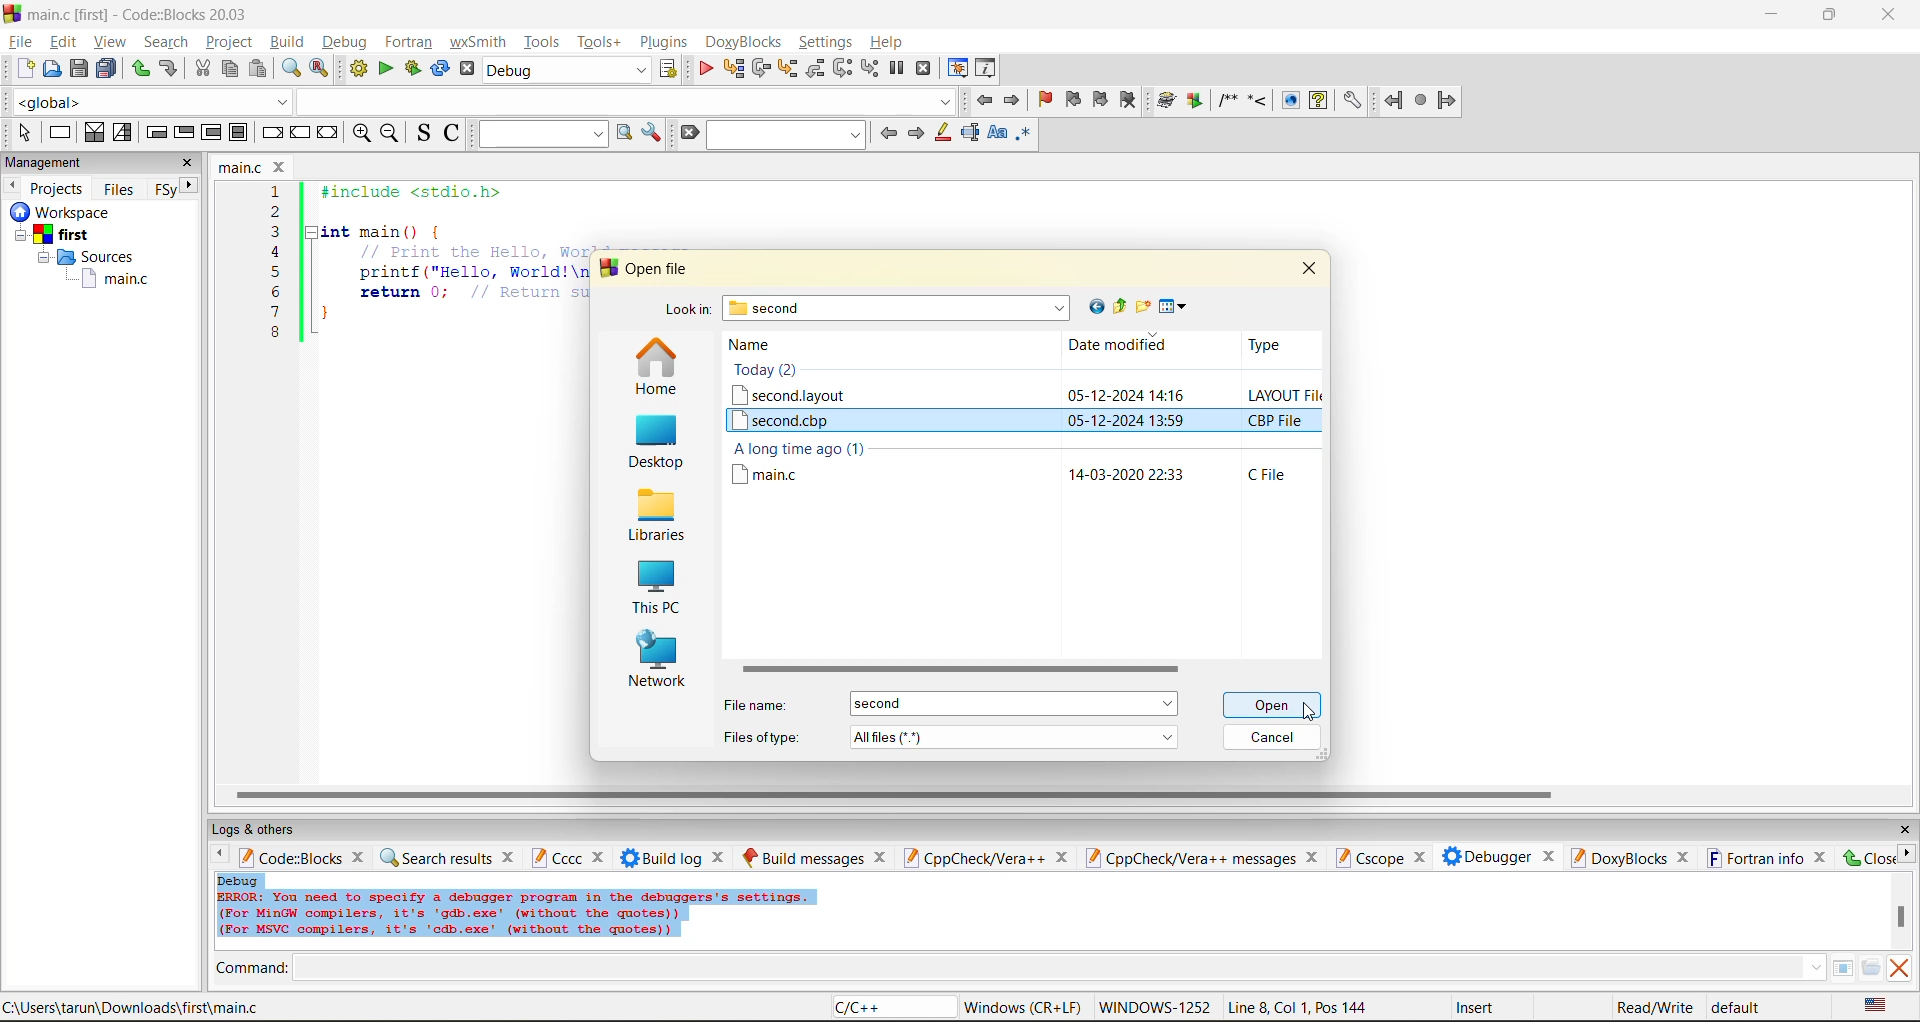 The height and width of the screenshot is (1022, 1920). Describe the element at coordinates (660, 269) in the screenshot. I see `open file` at that location.